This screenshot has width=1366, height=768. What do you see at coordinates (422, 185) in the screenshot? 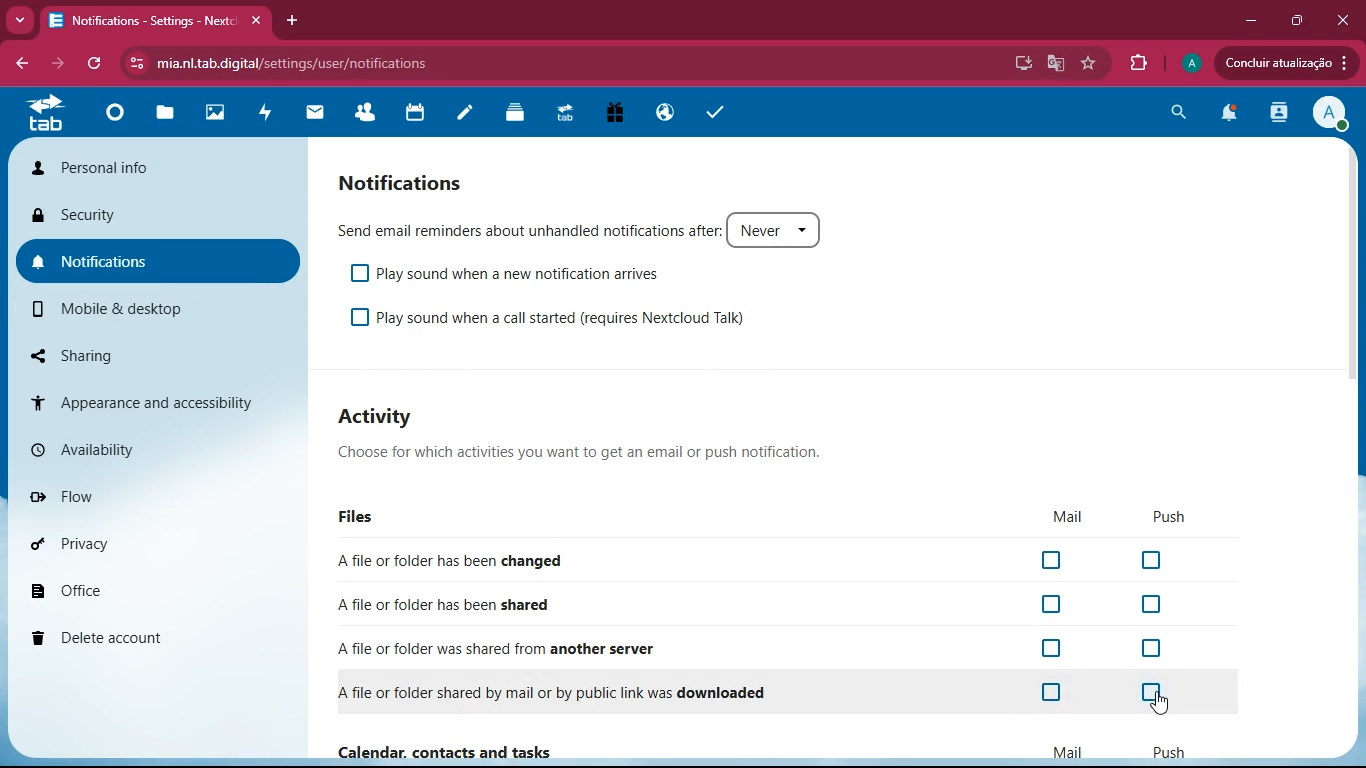
I see `notifications` at bounding box center [422, 185].